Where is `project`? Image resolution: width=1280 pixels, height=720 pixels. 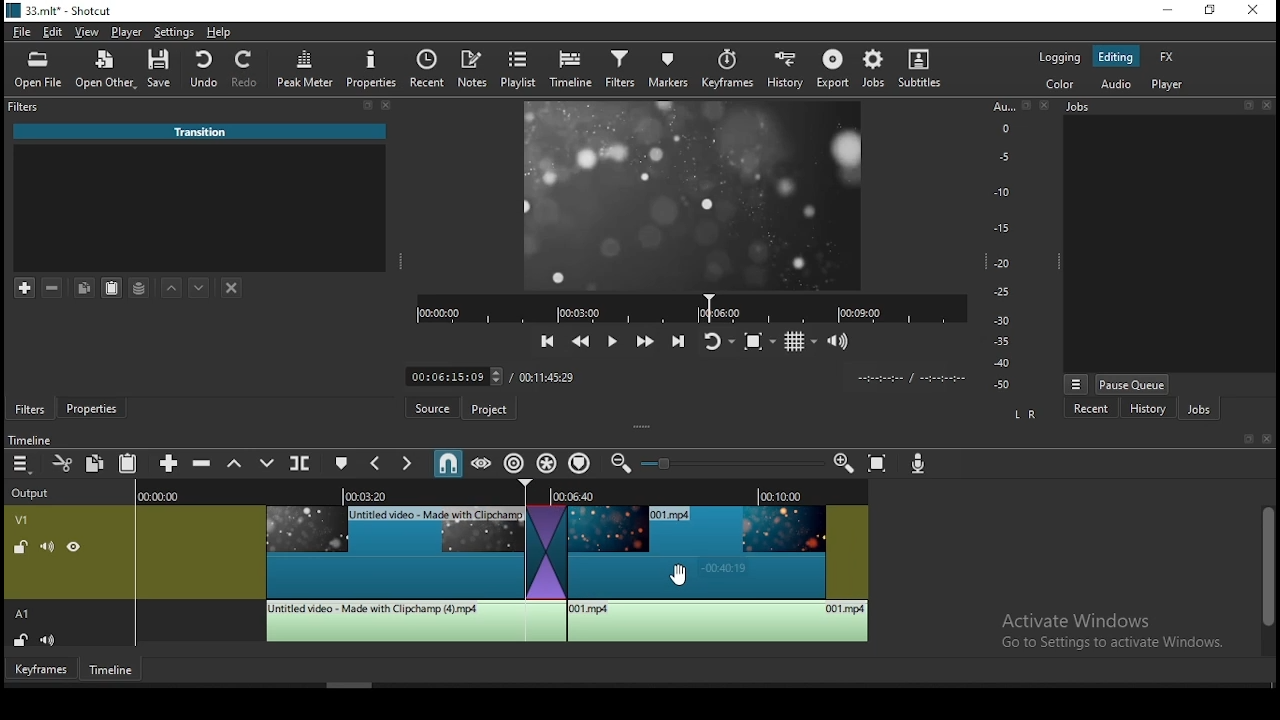 project is located at coordinates (486, 410).